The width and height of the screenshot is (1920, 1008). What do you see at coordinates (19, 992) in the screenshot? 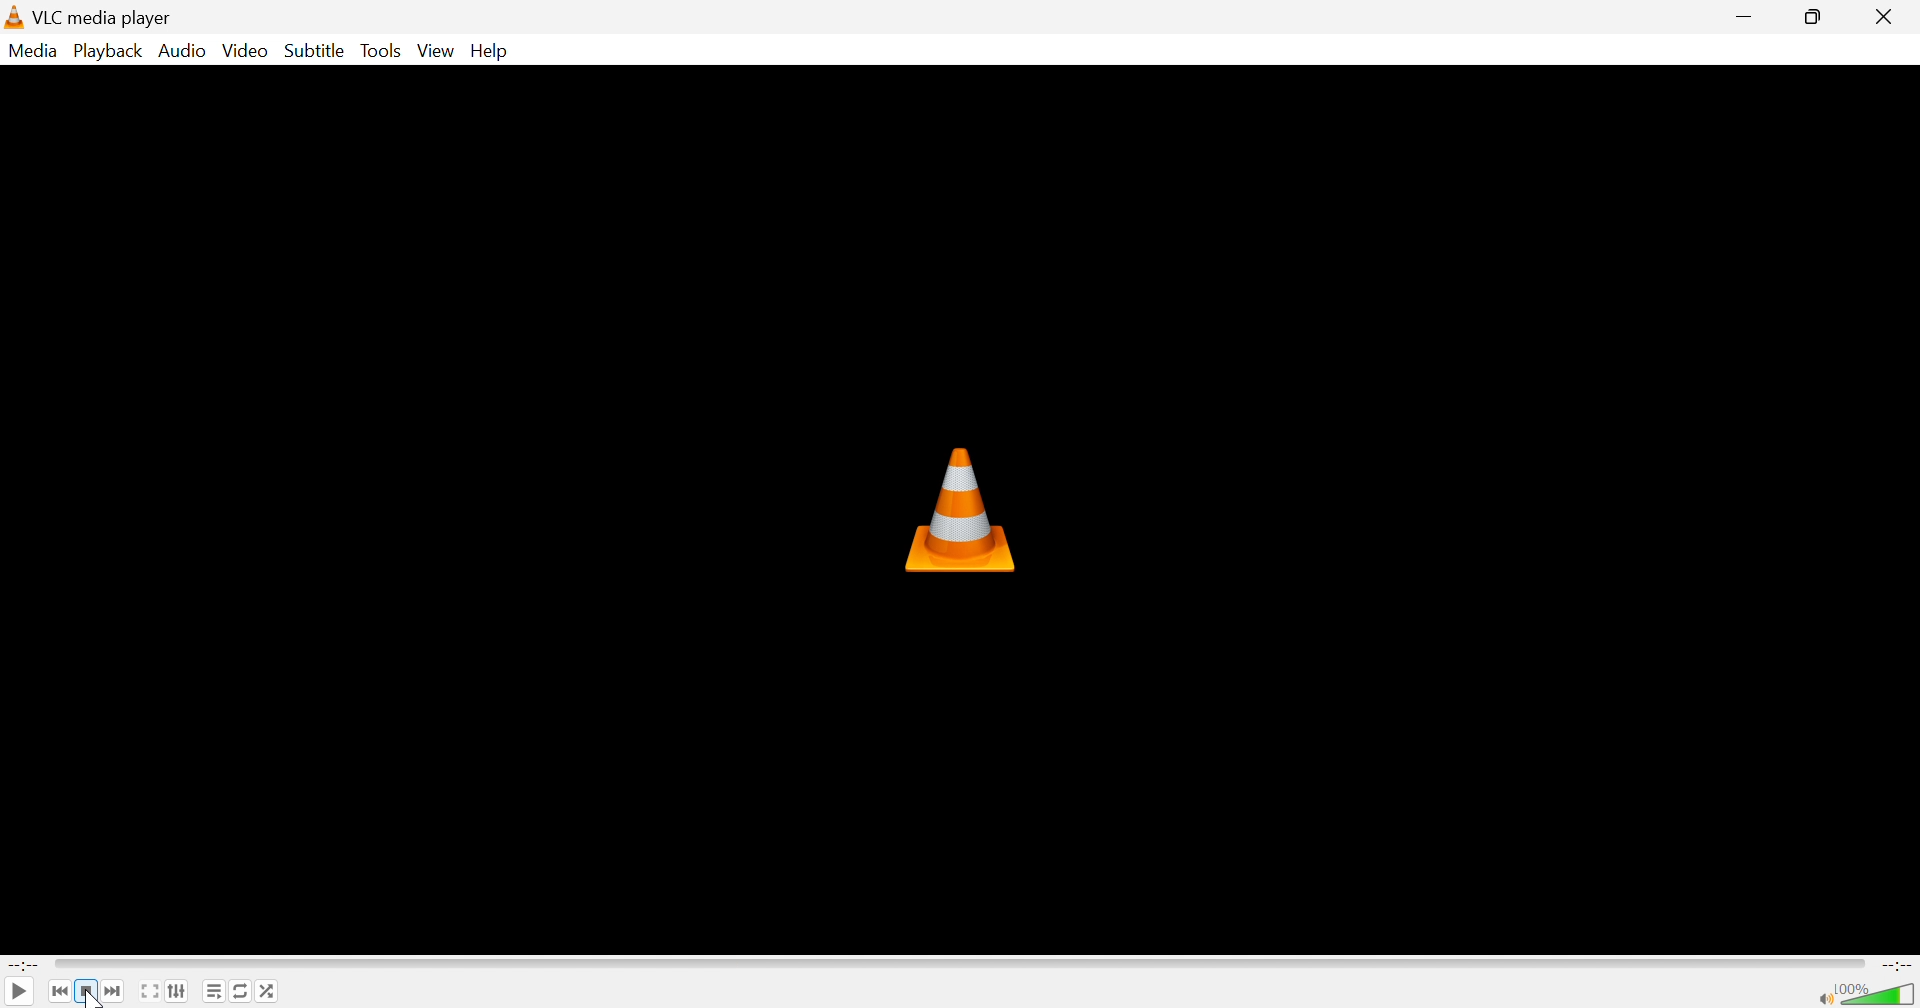
I see `Play ` at bounding box center [19, 992].